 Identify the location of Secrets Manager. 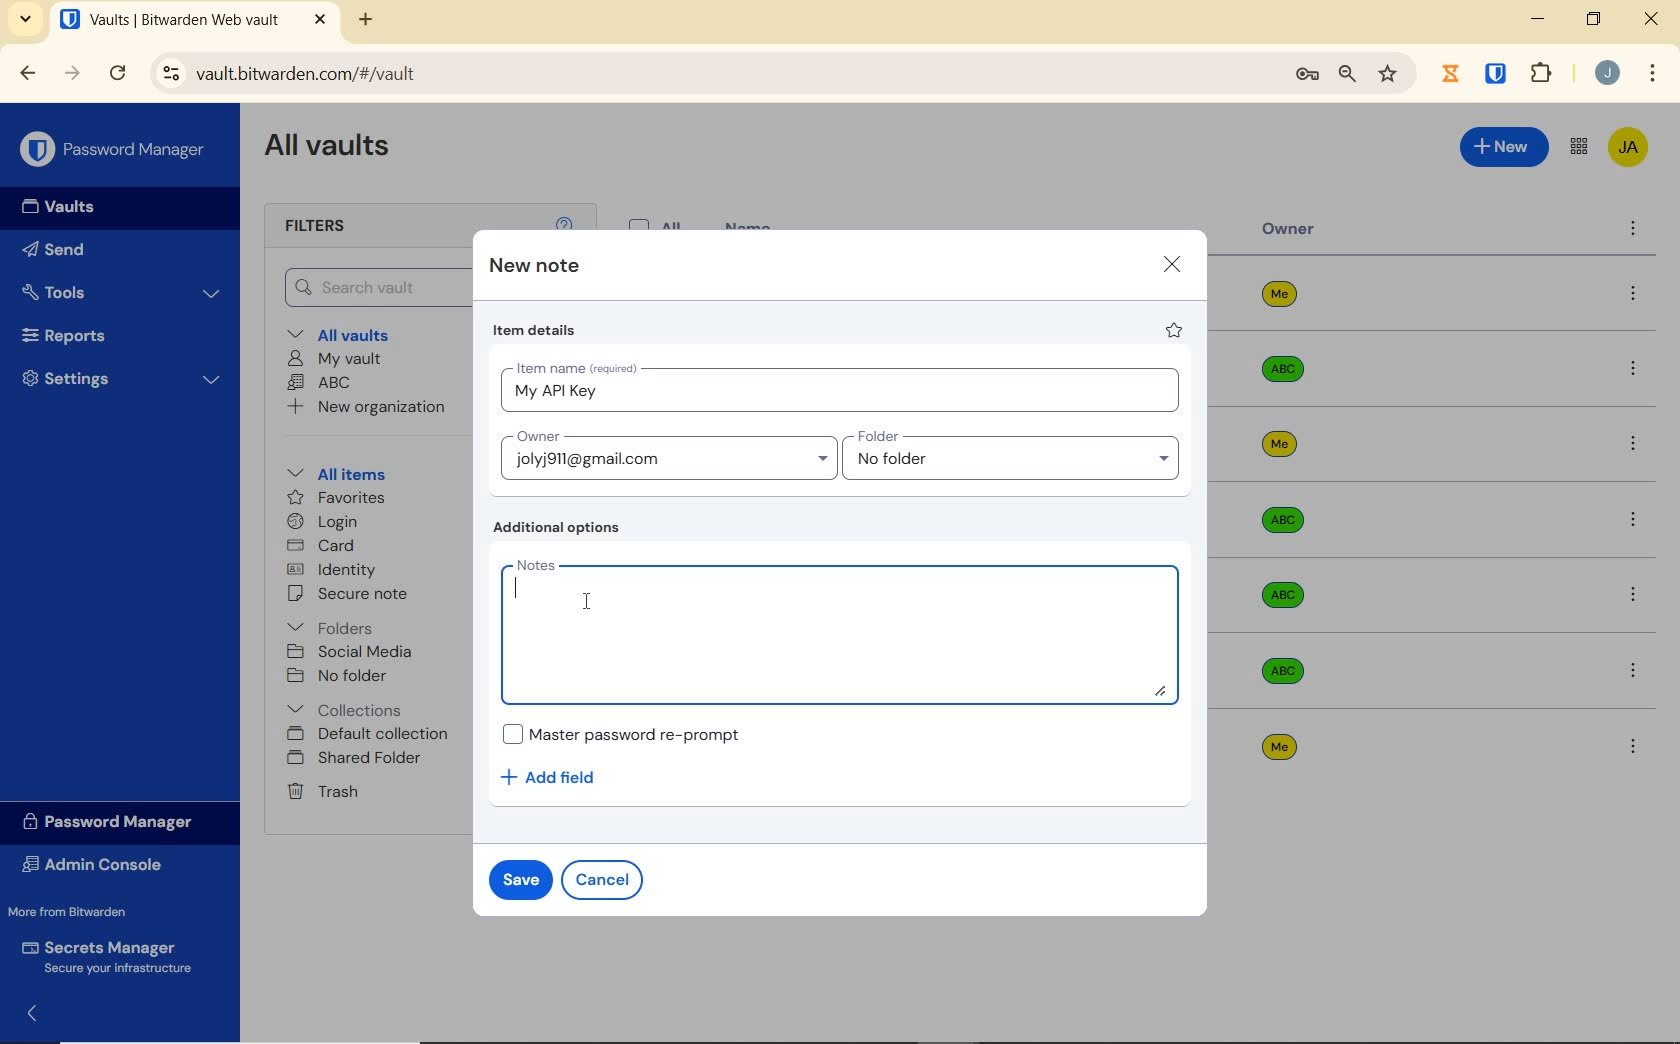
(112, 954).